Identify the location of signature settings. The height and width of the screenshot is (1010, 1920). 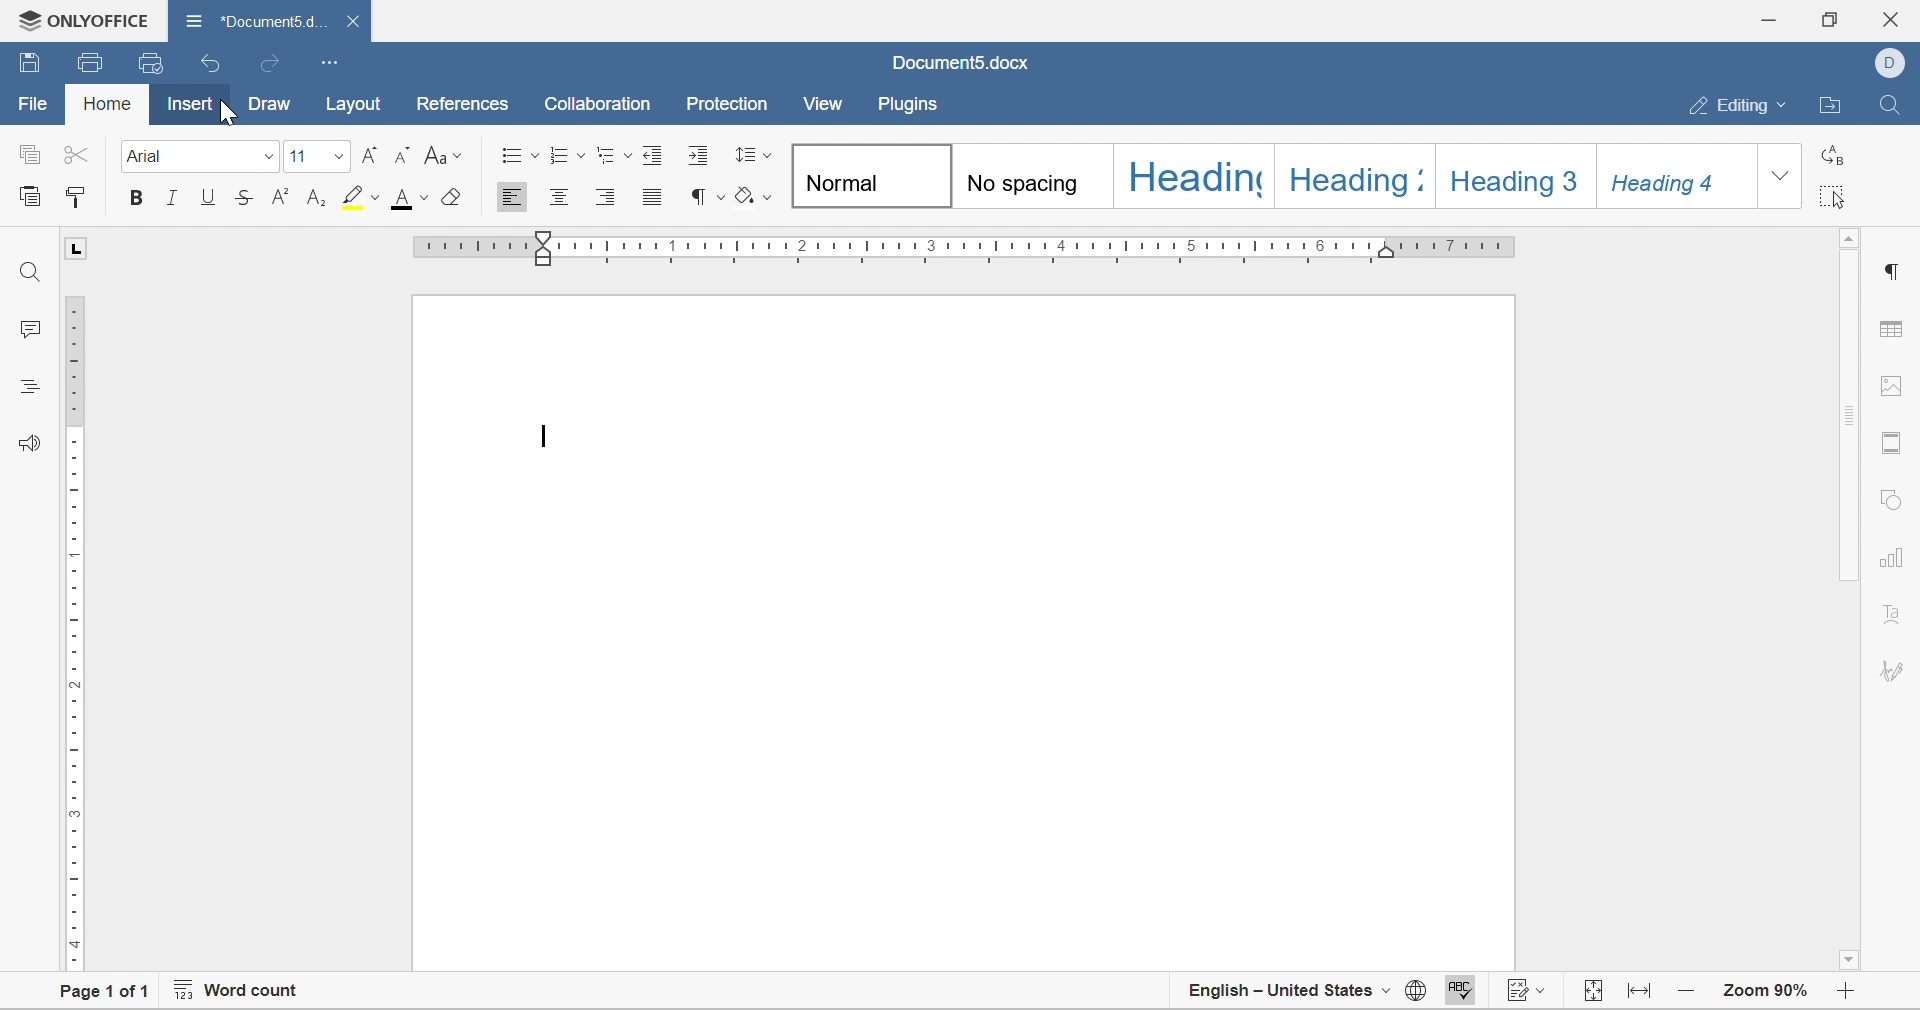
(1894, 670).